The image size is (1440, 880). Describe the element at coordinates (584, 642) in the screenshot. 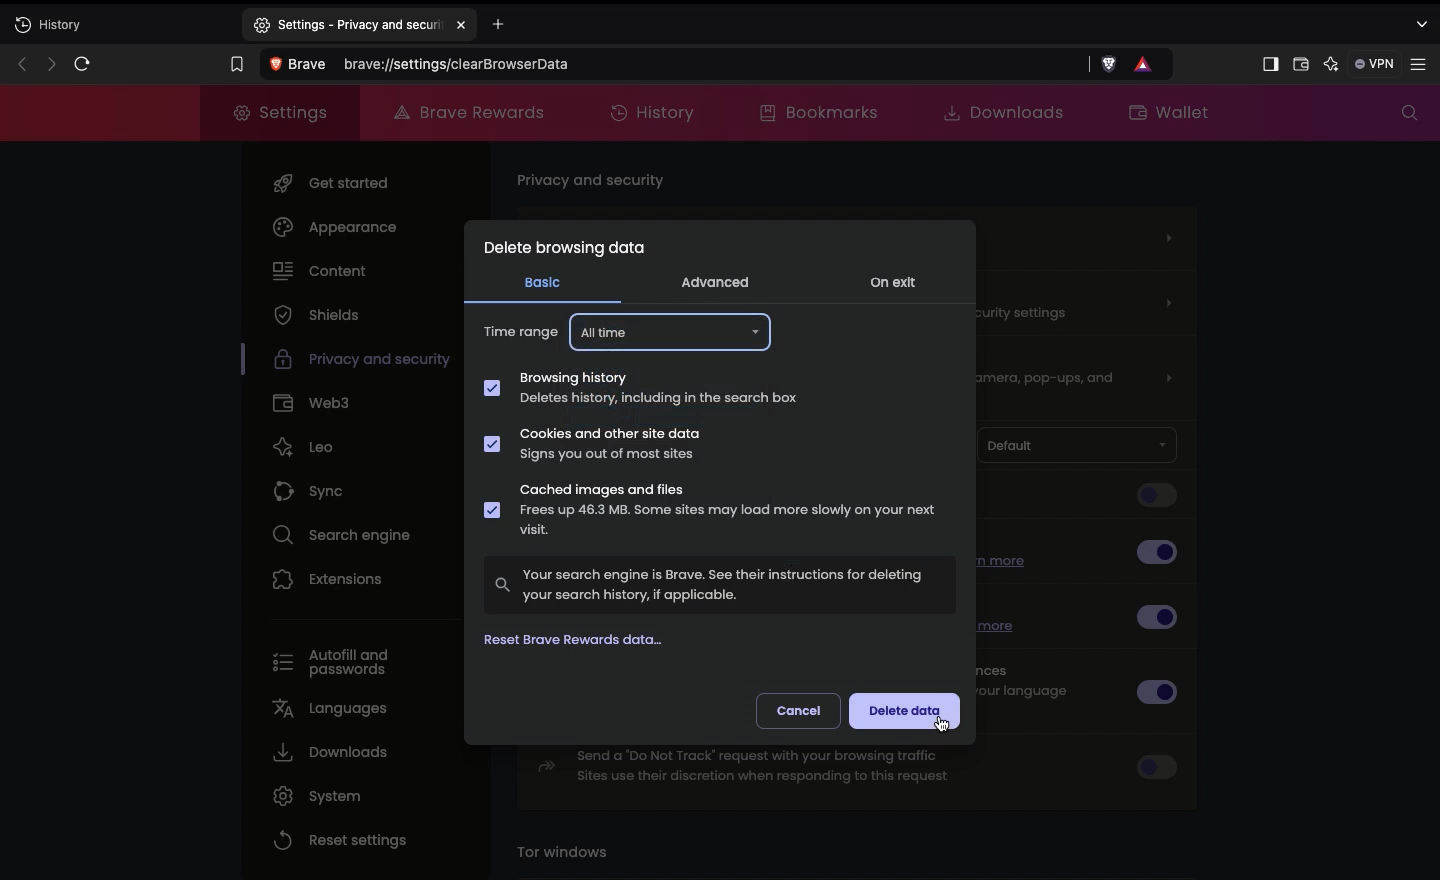

I see `Reset Brave rewards data` at that location.